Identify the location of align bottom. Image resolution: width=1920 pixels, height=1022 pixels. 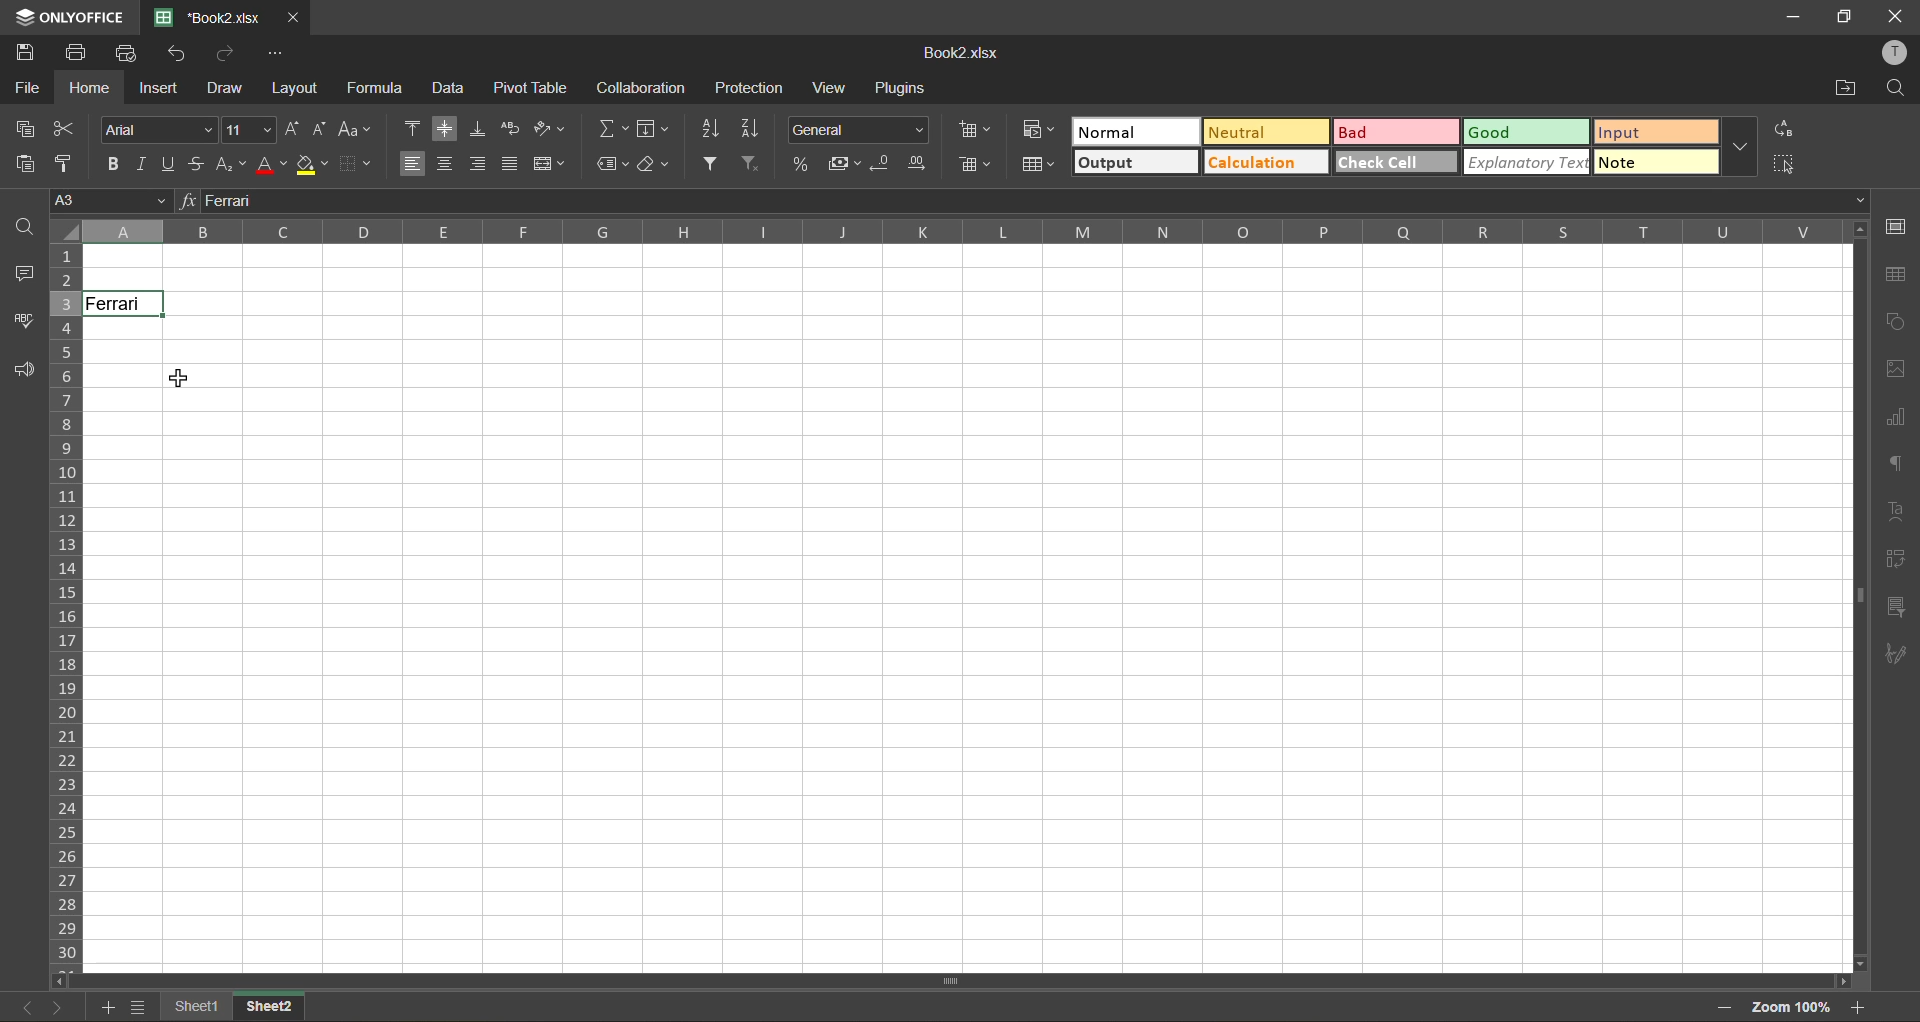
(479, 129).